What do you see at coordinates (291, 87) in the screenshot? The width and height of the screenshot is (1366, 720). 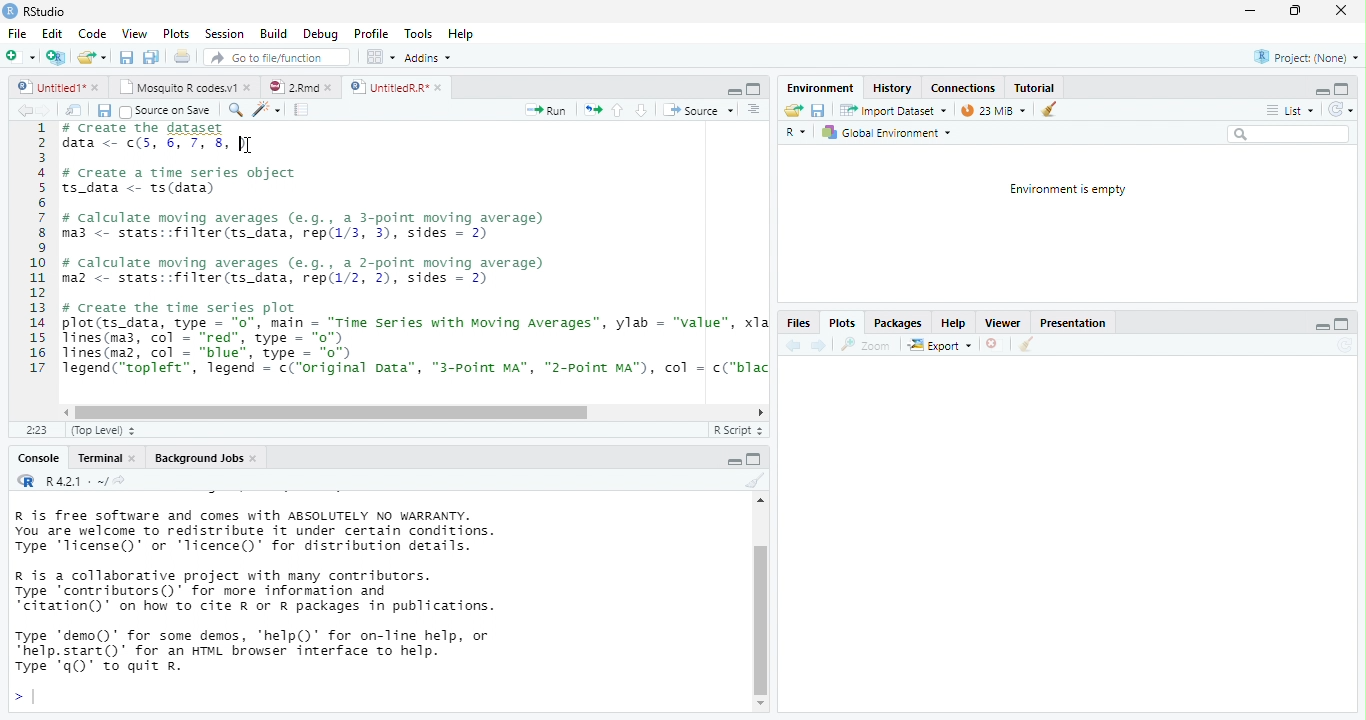 I see `2Rmd` at bounding box center [291, 87].